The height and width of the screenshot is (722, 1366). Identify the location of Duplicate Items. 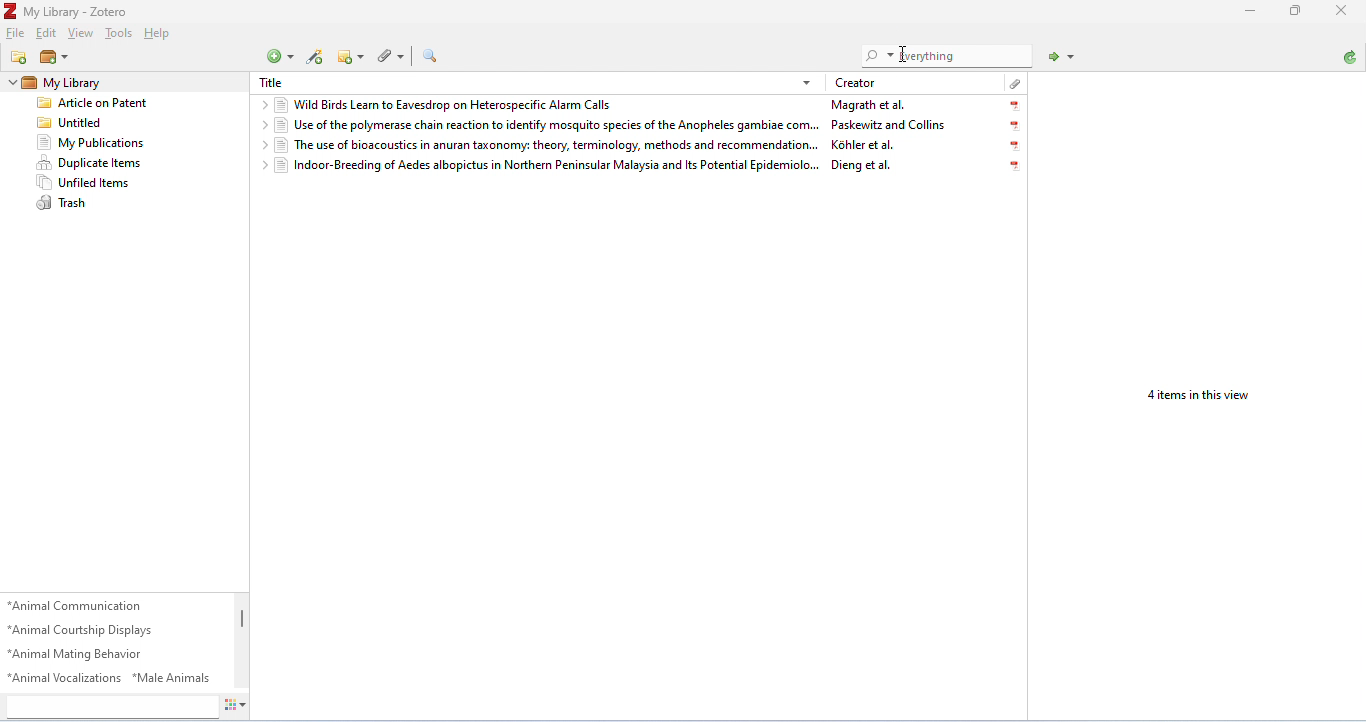
(105, 163).